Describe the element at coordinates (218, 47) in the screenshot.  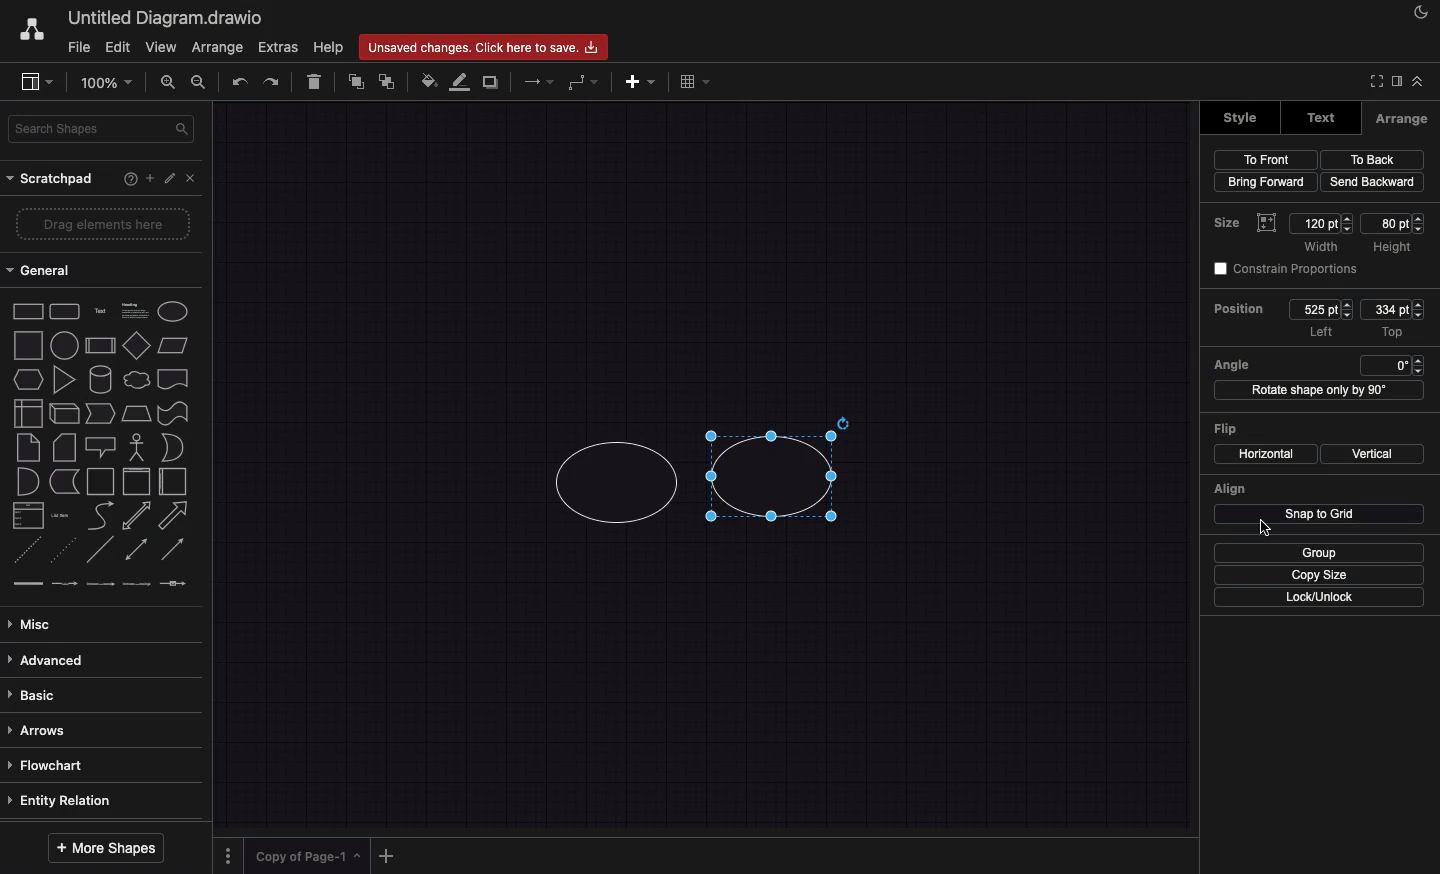
I see `arrange` at that location.